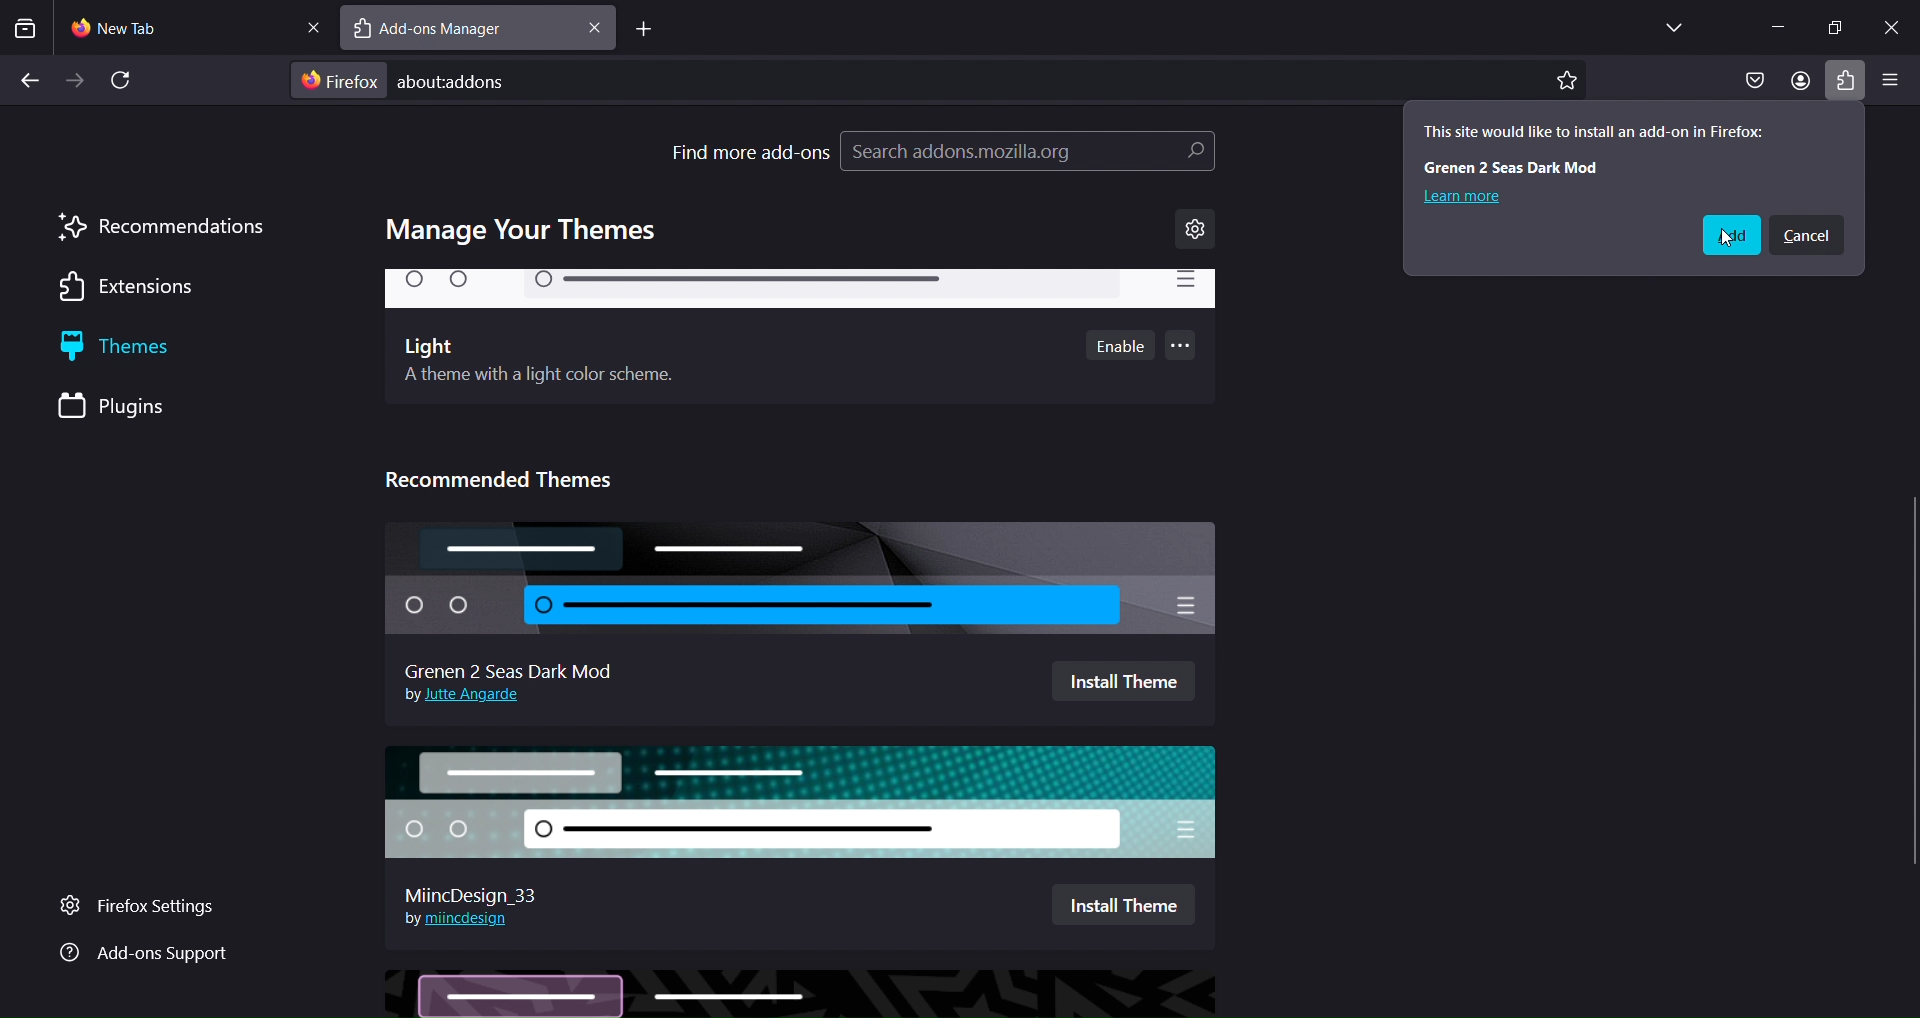 Image resolution: width=1920 pixels, height=1018 pixels. What do you see at coordinates (127, 81) in the screenshot?
I see `reload page` at bounding box center [127, 81].